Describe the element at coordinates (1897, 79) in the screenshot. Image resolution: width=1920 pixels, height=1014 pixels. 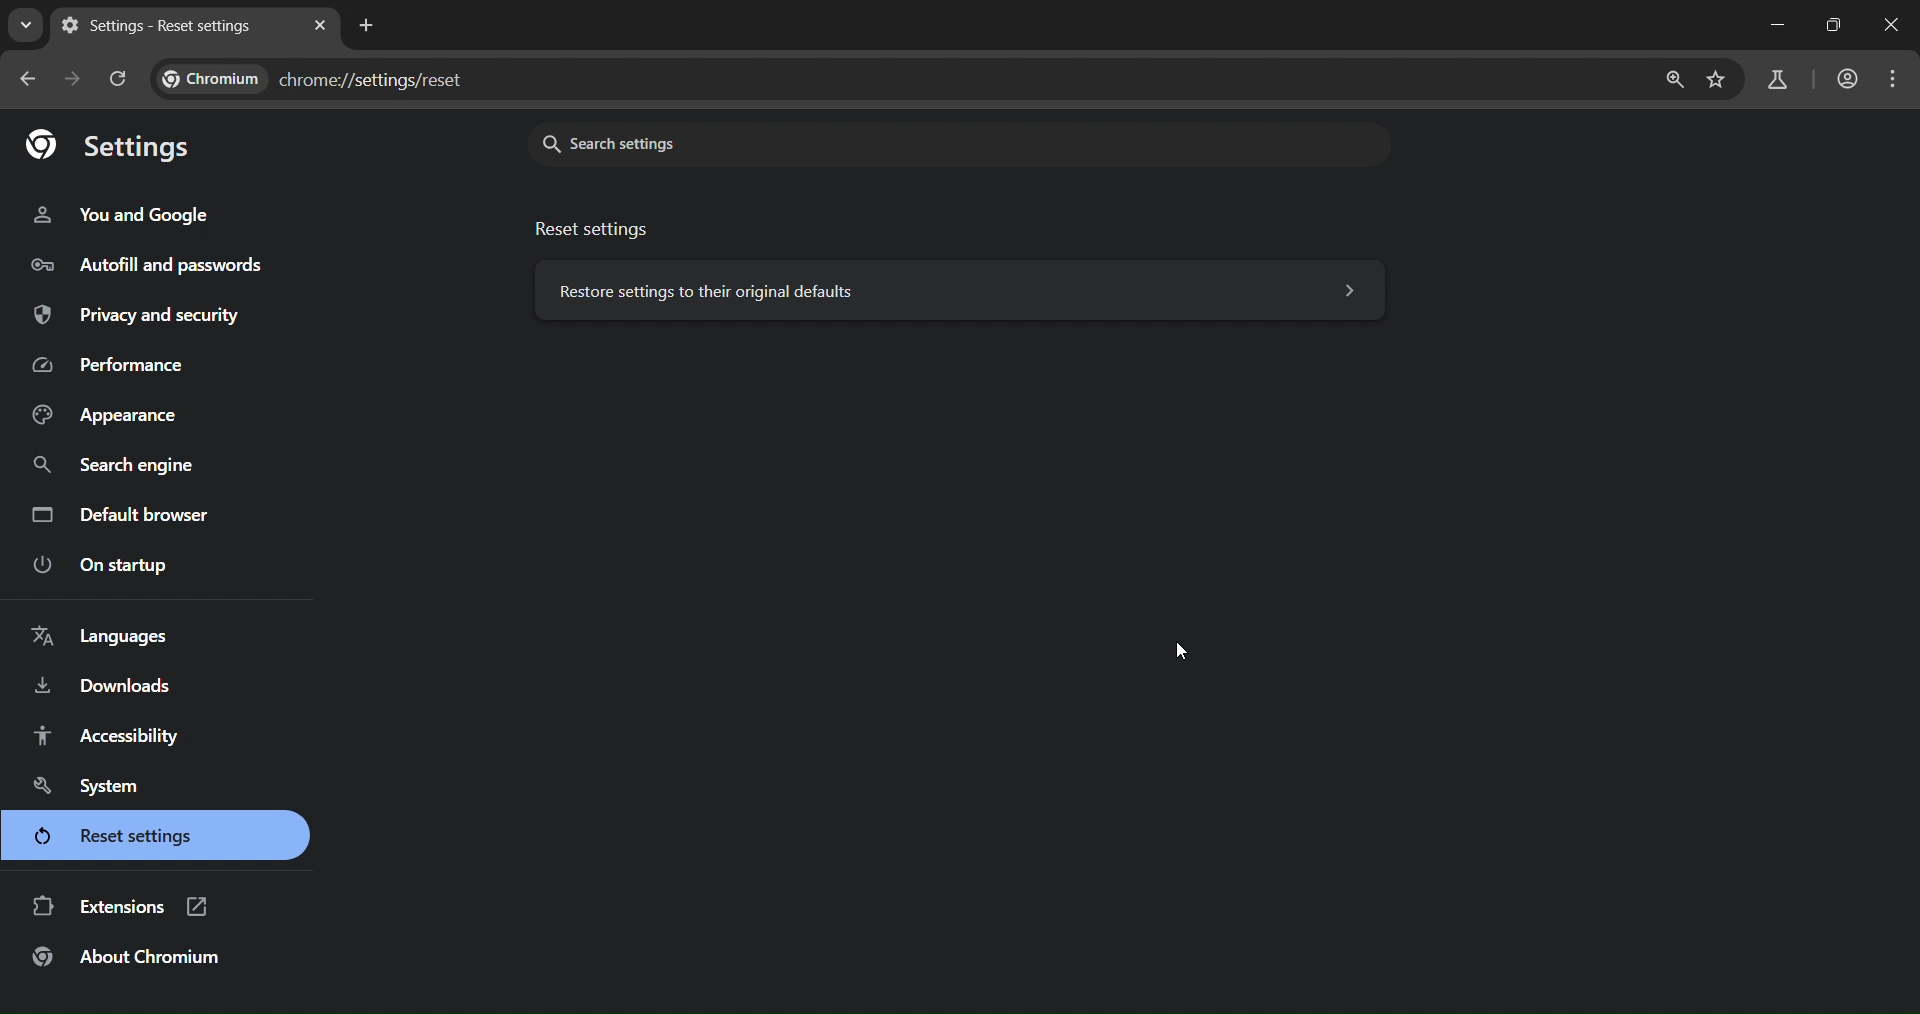
I see `menu` at that location.